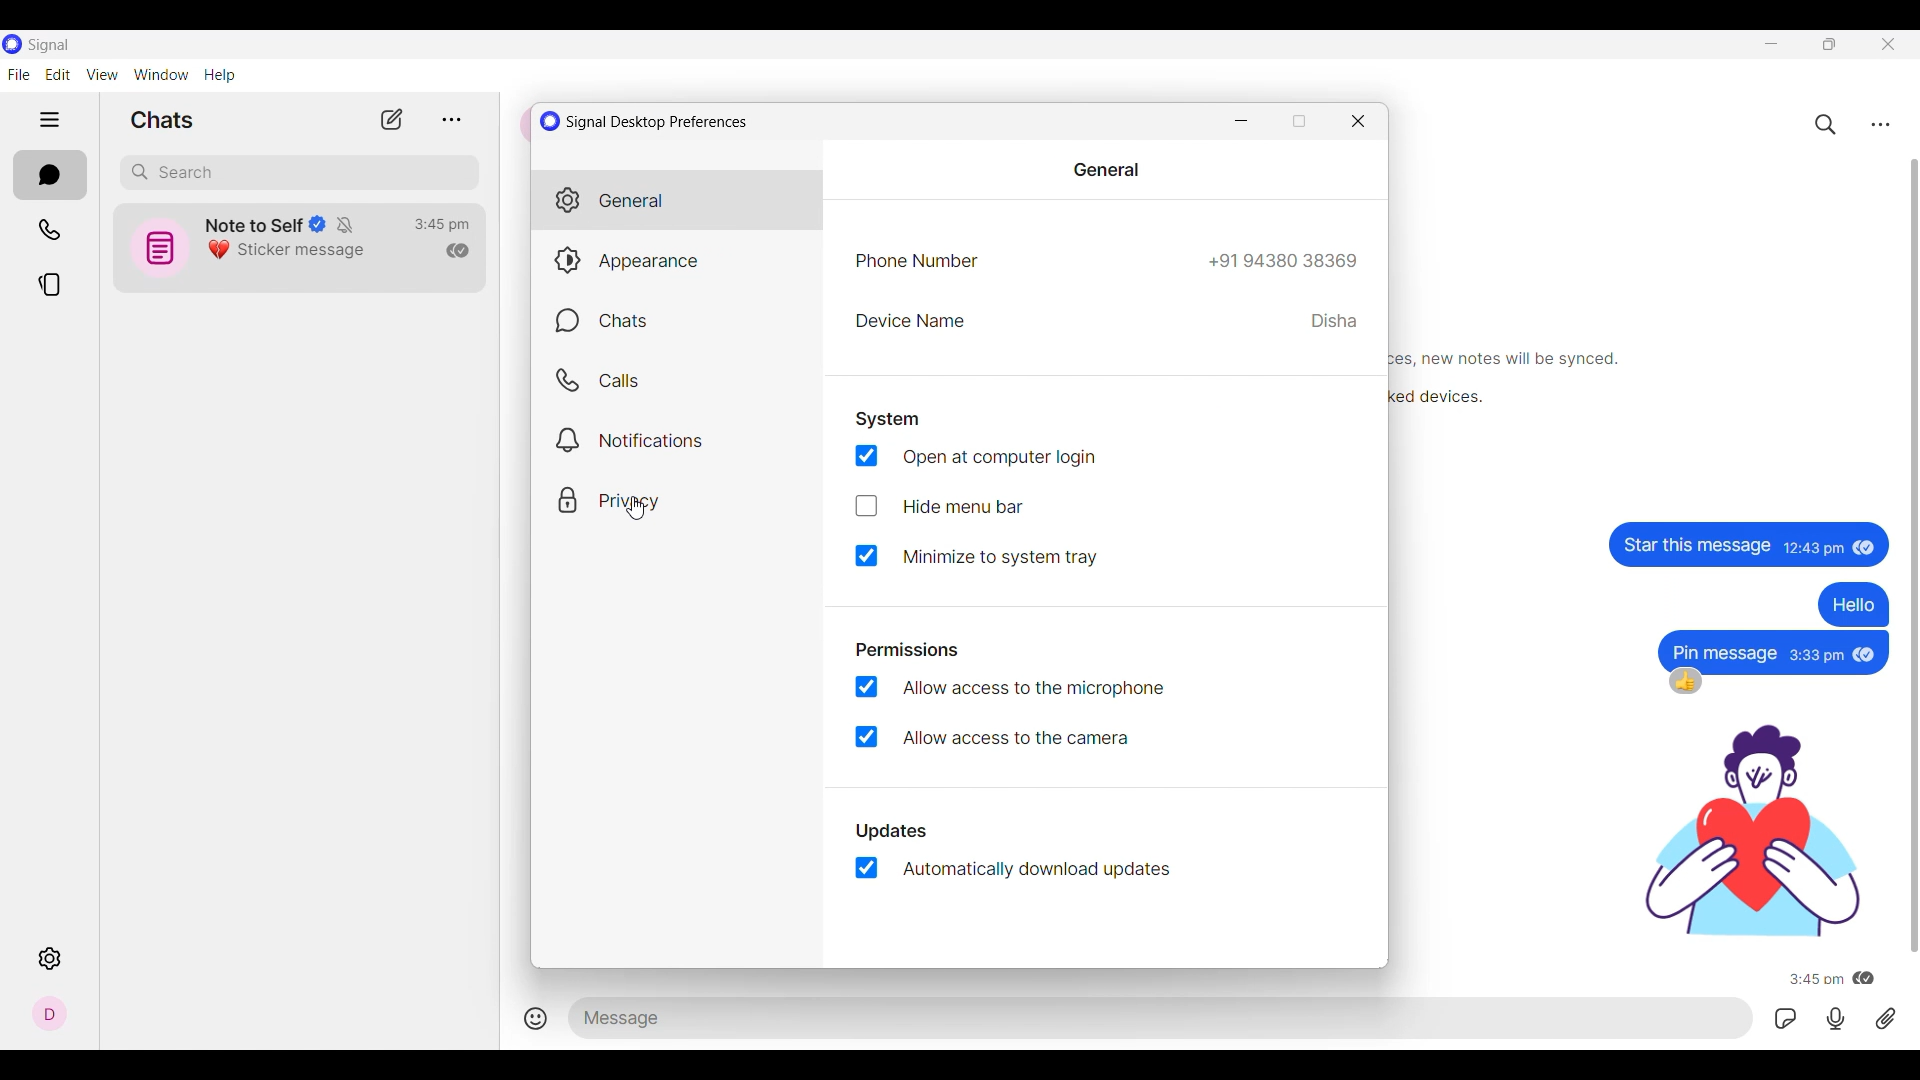  What do you see at coordinates (49, 230) in the screenshot?
I see `Calls` at bounding box center [49, 230].